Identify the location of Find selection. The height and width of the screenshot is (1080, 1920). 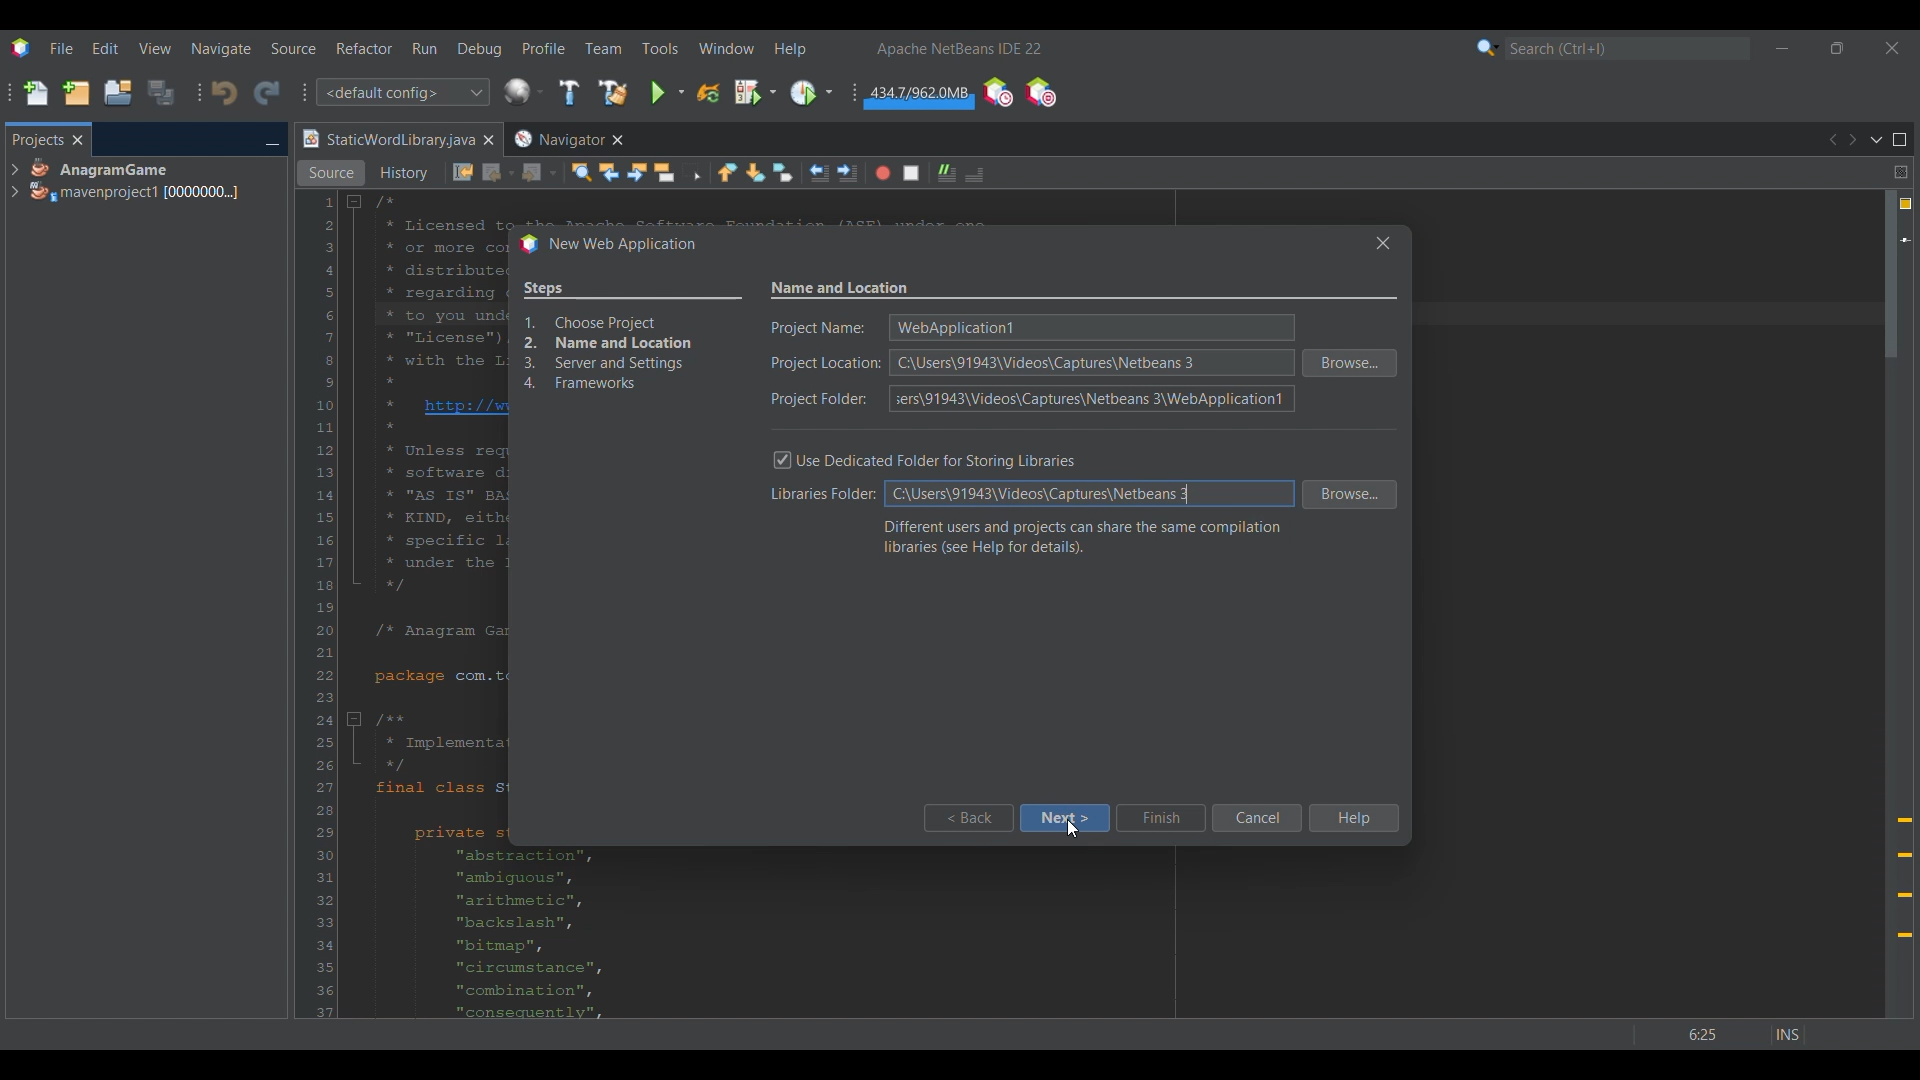
(581, 172).